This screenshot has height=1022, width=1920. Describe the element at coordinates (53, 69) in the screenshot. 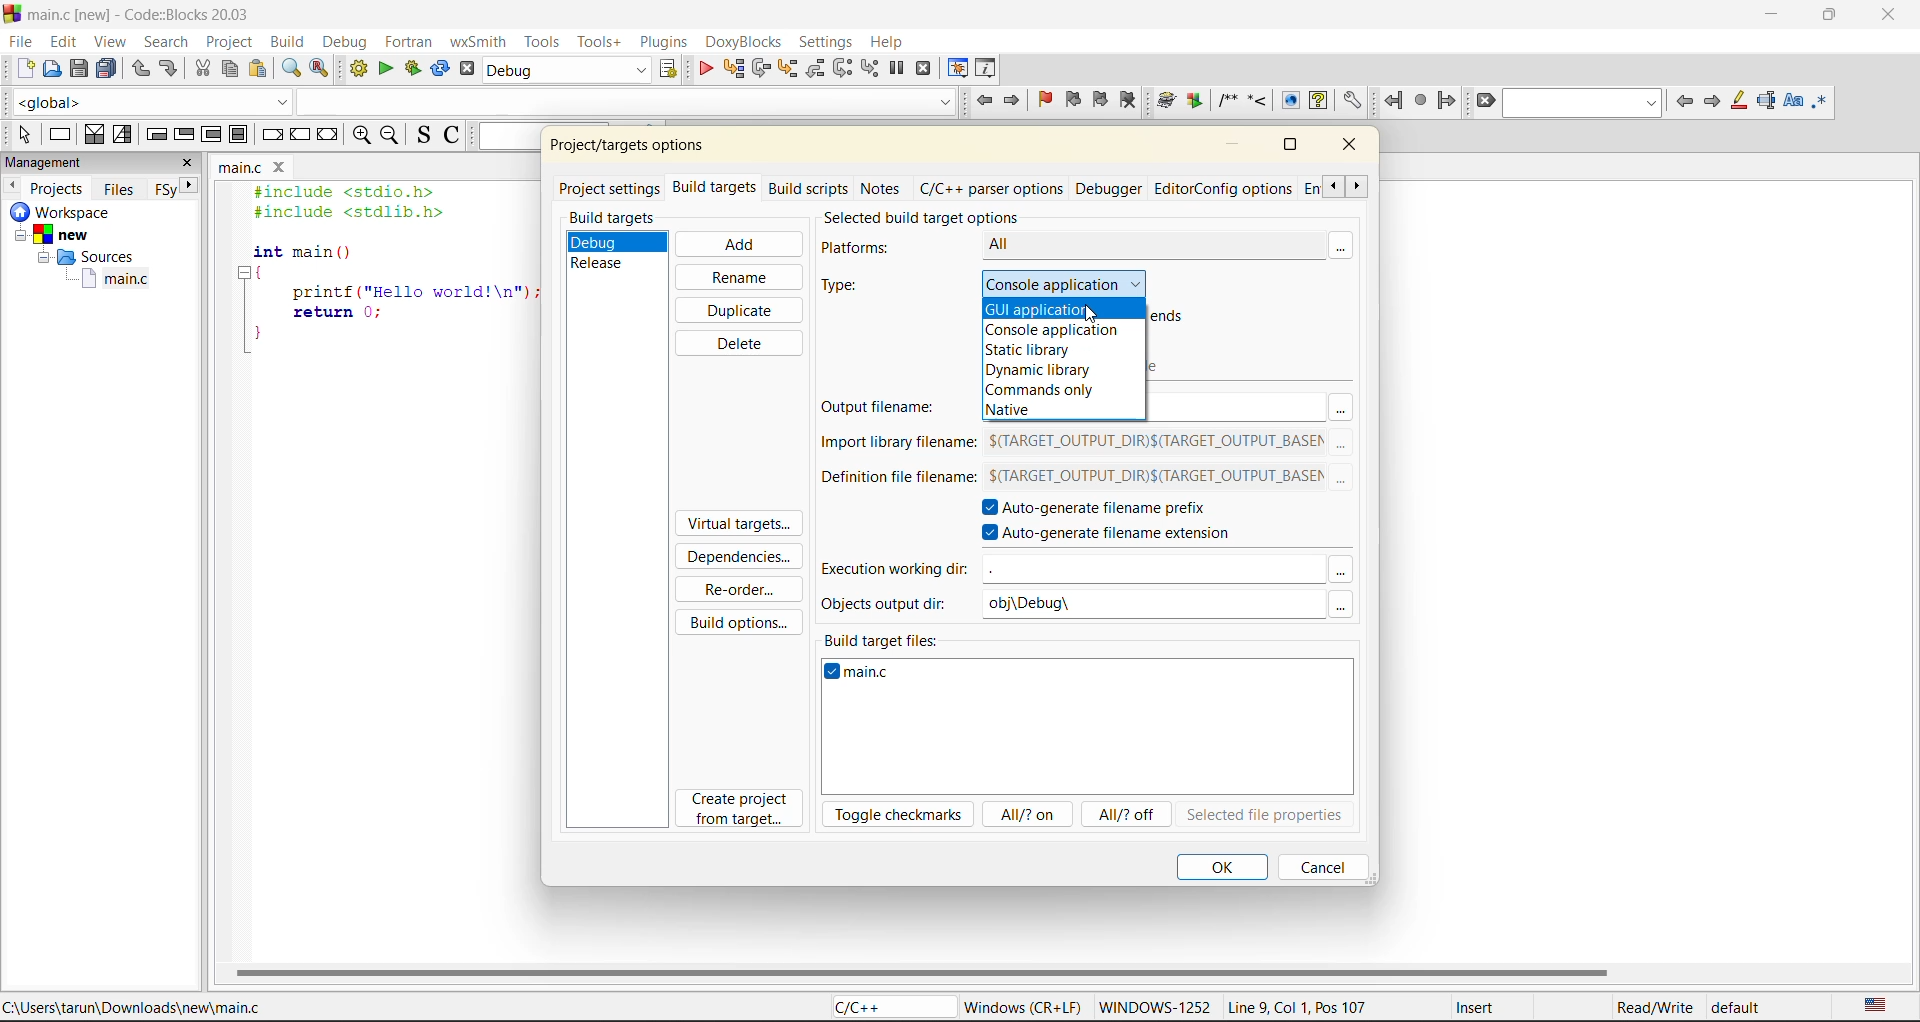

I see `open` at that location.